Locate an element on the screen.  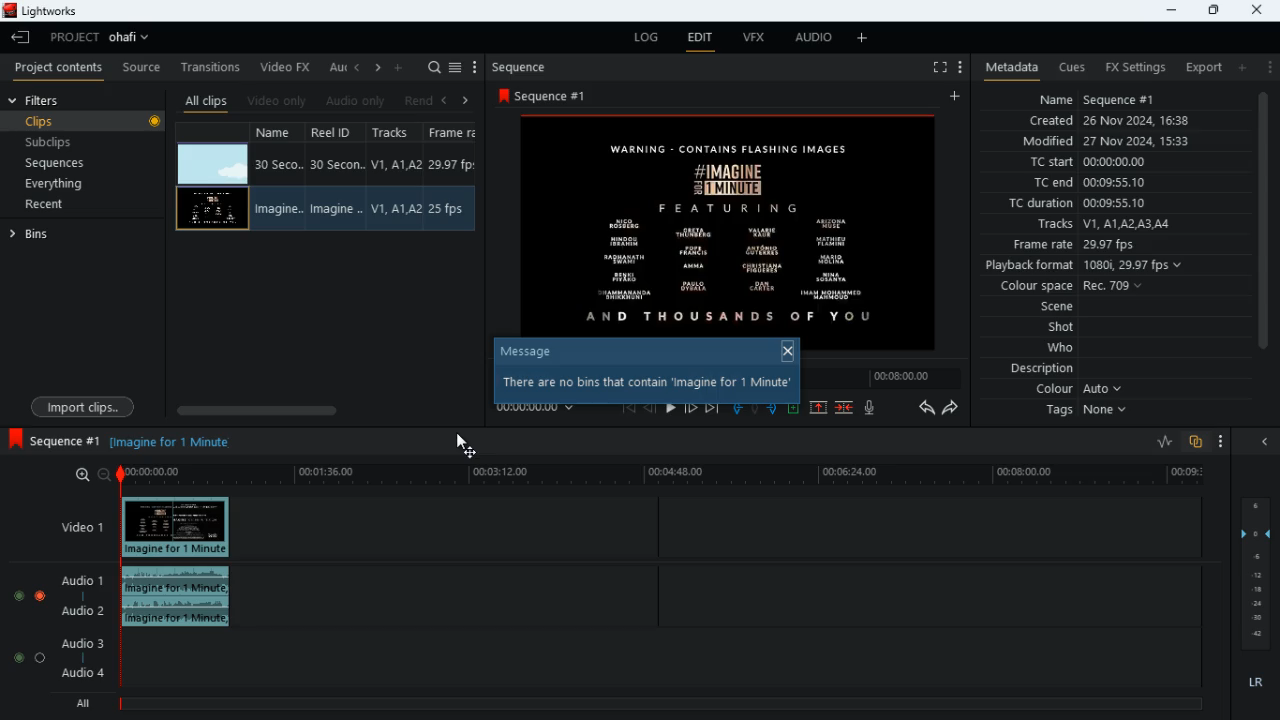
forward is located at coordinates (690, 407).